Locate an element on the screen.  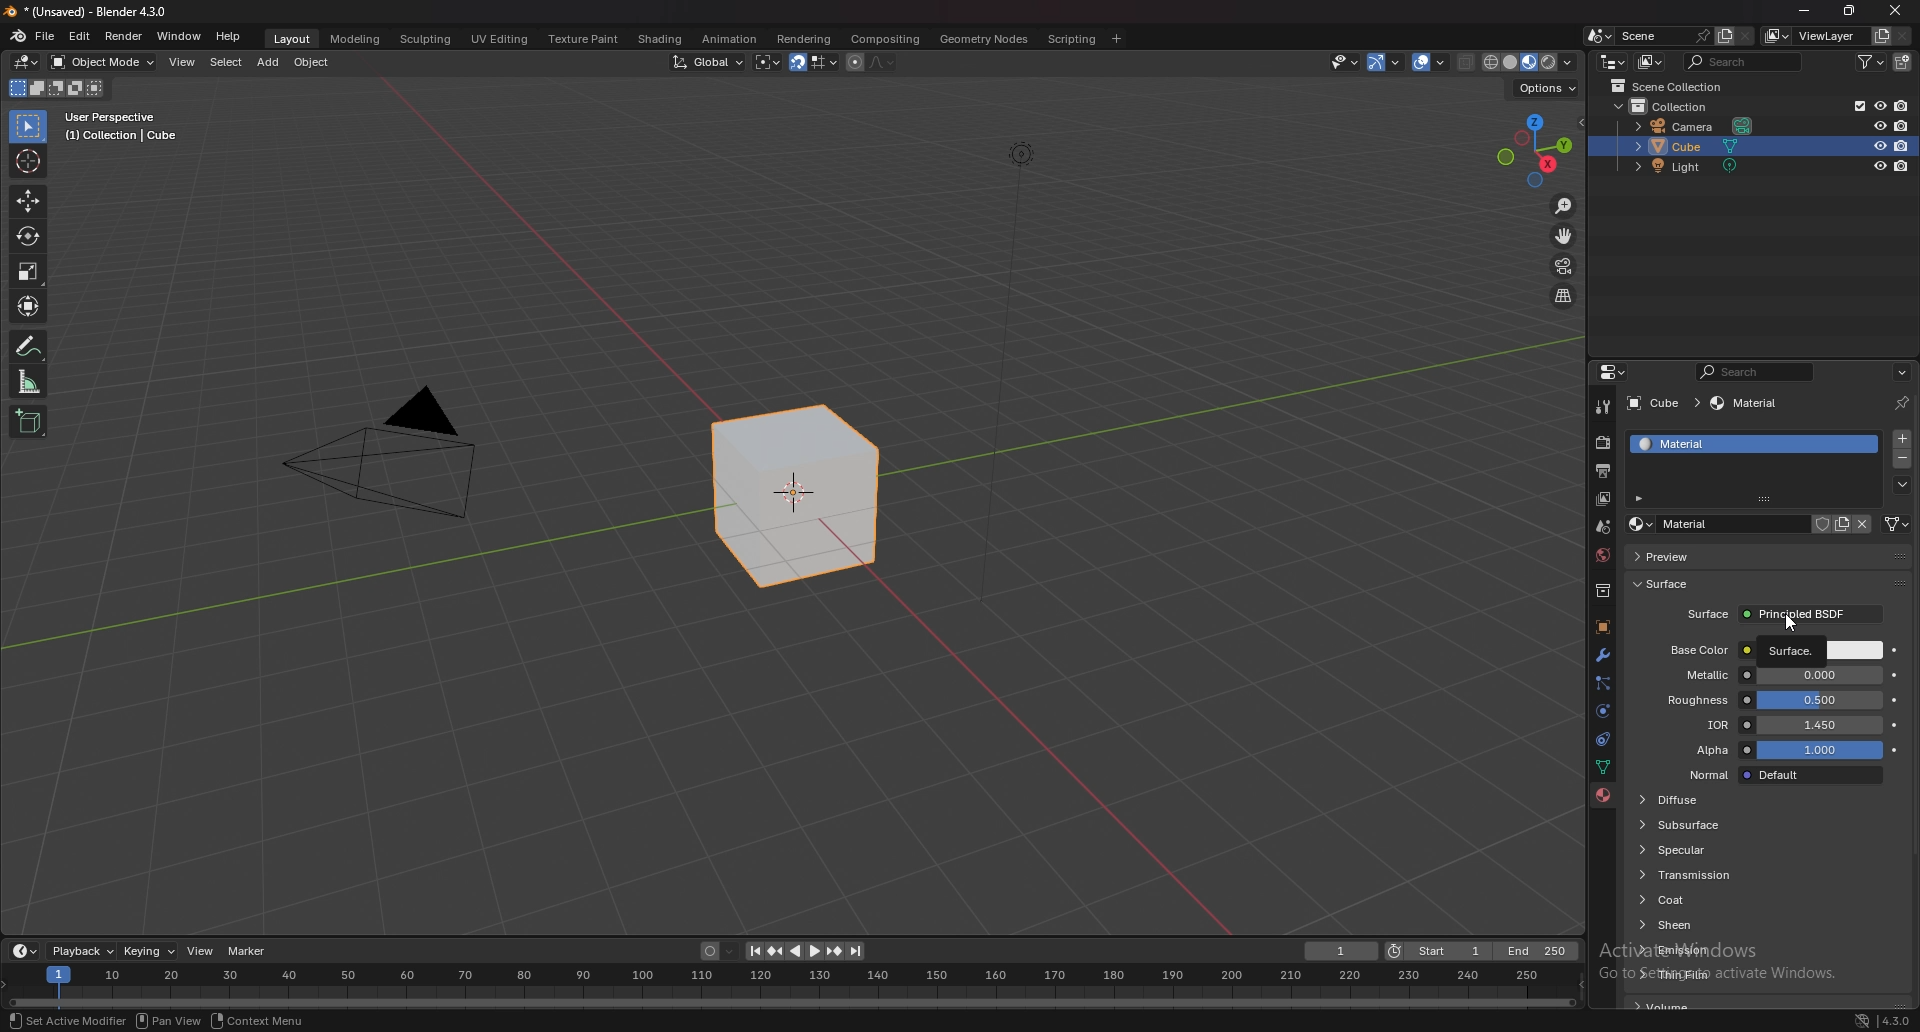
rotate view is located at coordinates (108, 1019).